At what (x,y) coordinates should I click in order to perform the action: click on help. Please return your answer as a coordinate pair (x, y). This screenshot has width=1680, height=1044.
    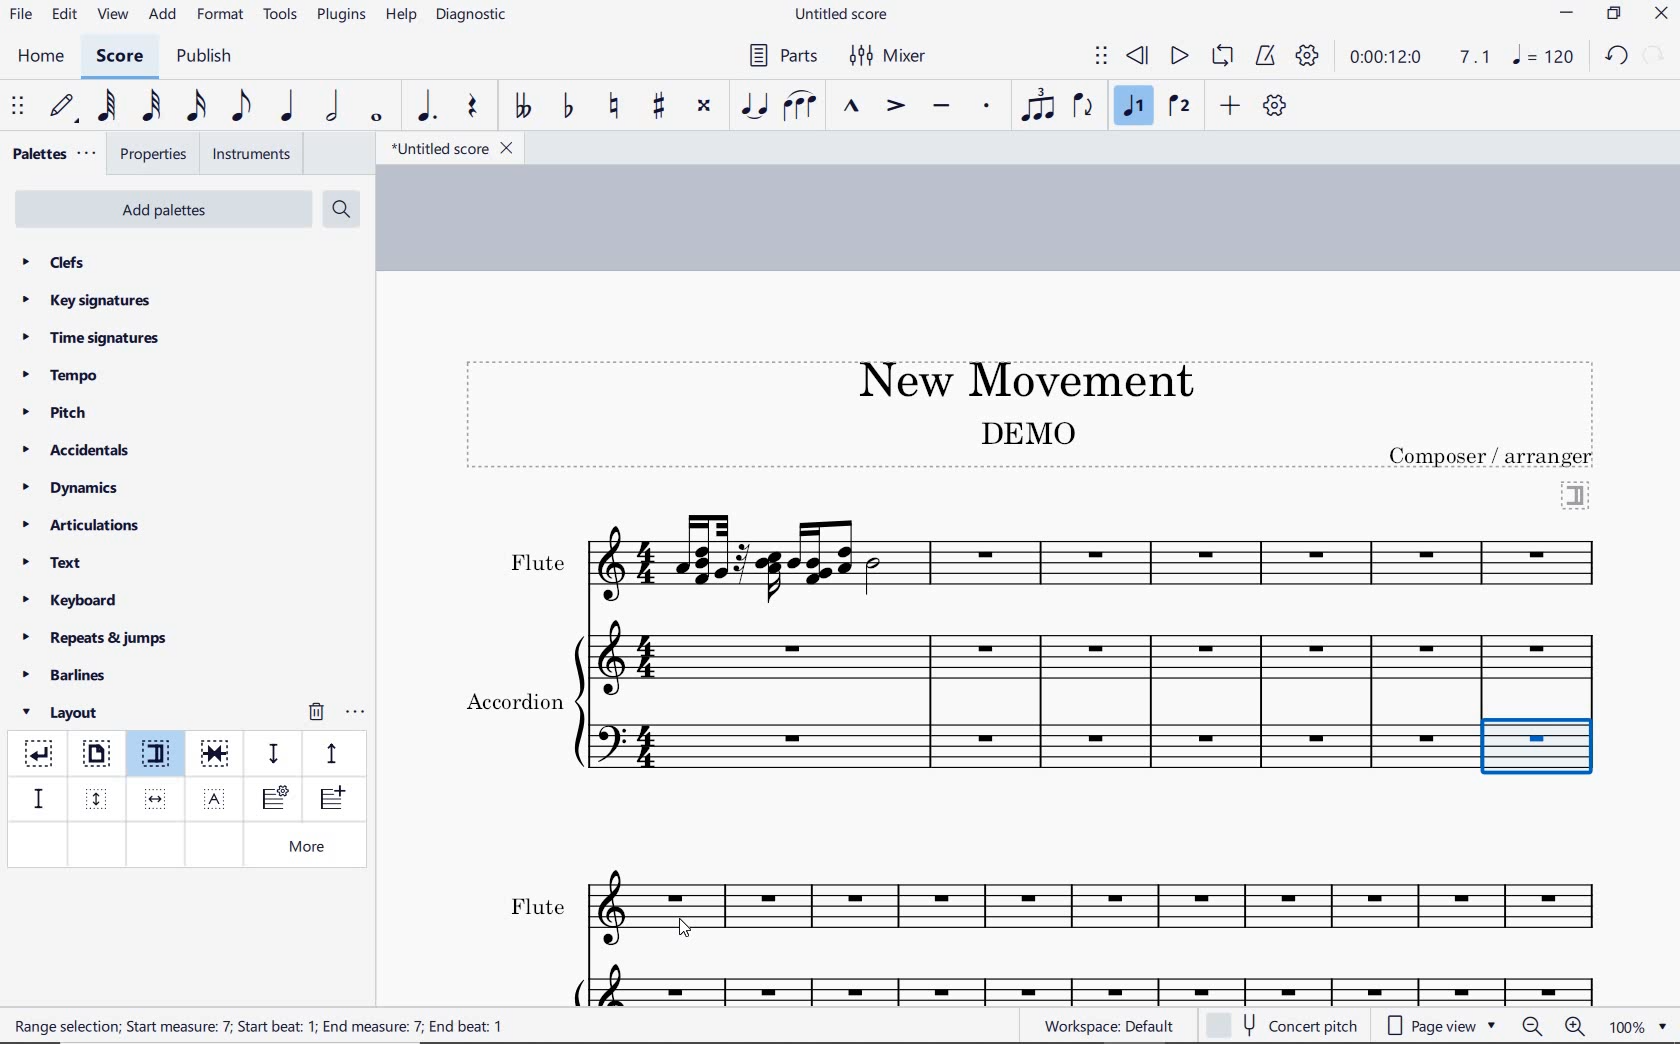
    Looking at the image, I should click on (399, 16).